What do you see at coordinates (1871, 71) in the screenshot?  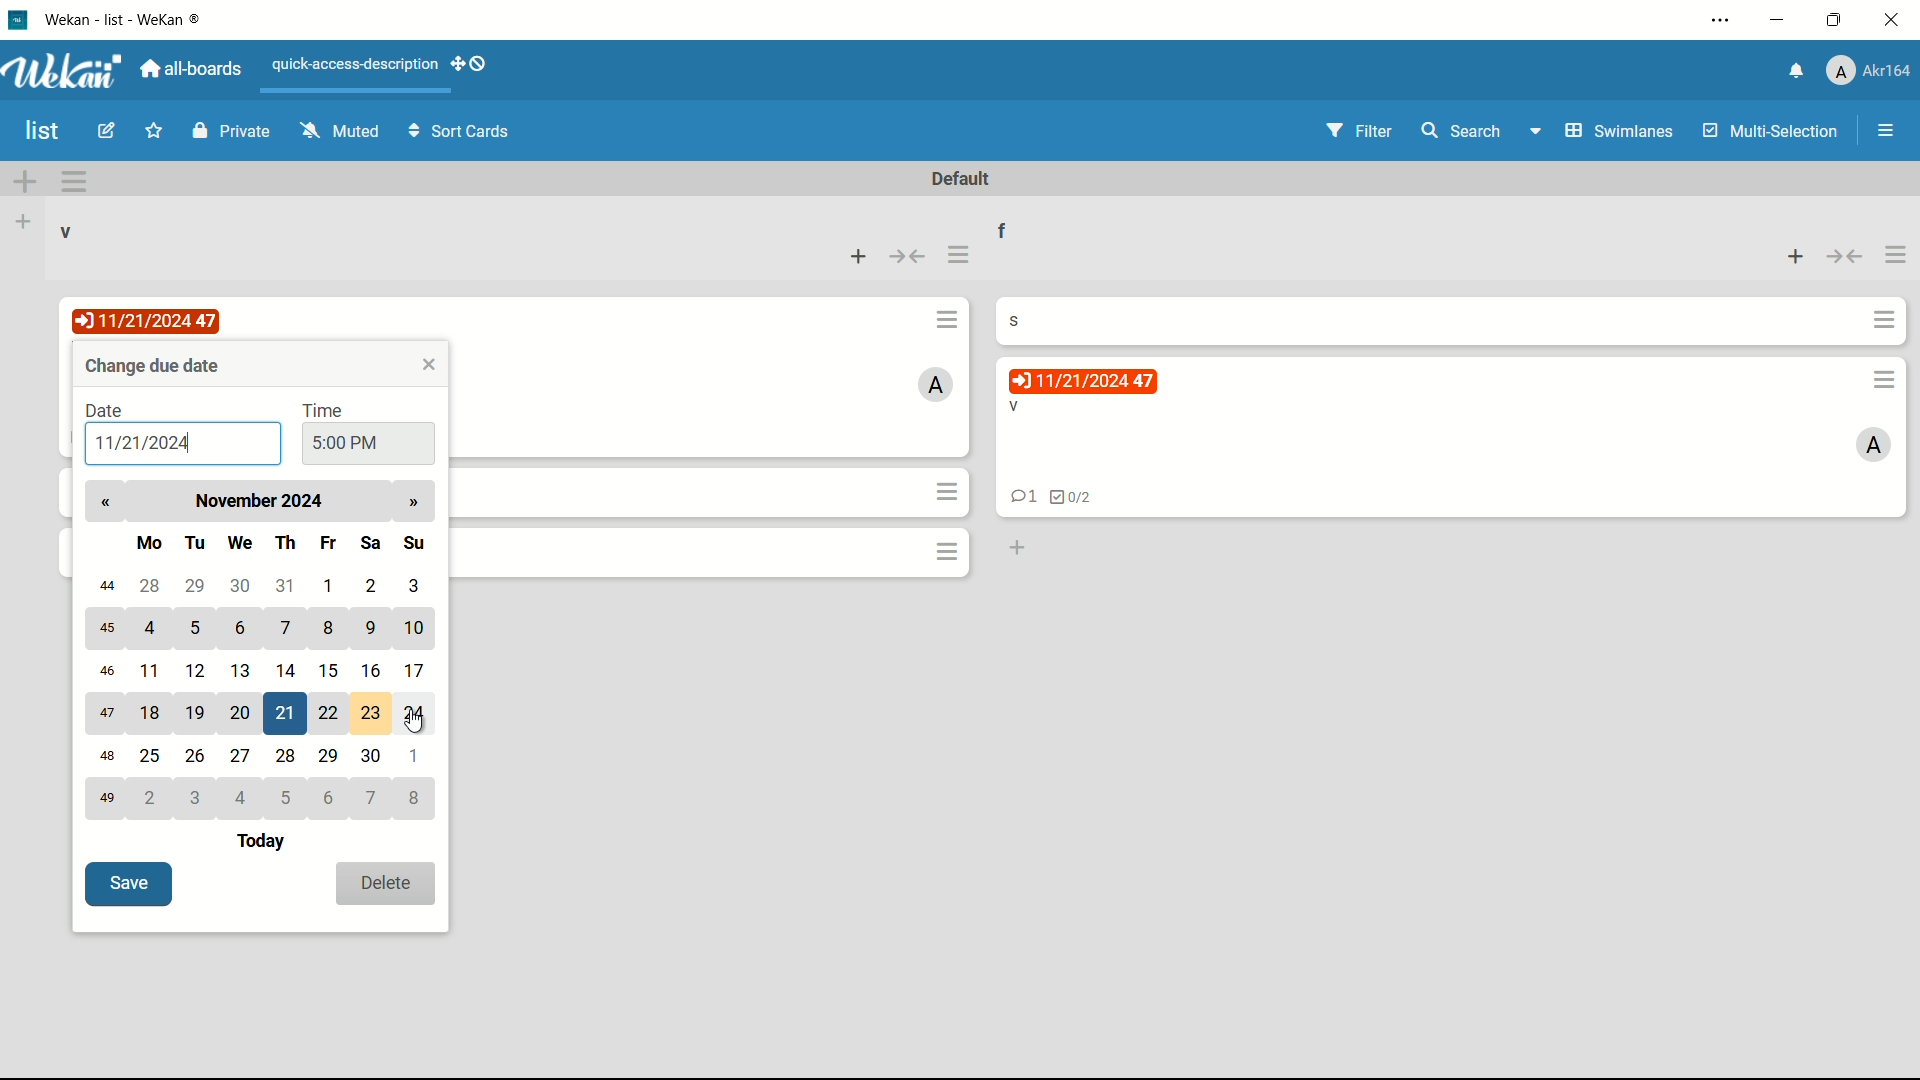 I see `profile` at bounding box center [1871, 71].